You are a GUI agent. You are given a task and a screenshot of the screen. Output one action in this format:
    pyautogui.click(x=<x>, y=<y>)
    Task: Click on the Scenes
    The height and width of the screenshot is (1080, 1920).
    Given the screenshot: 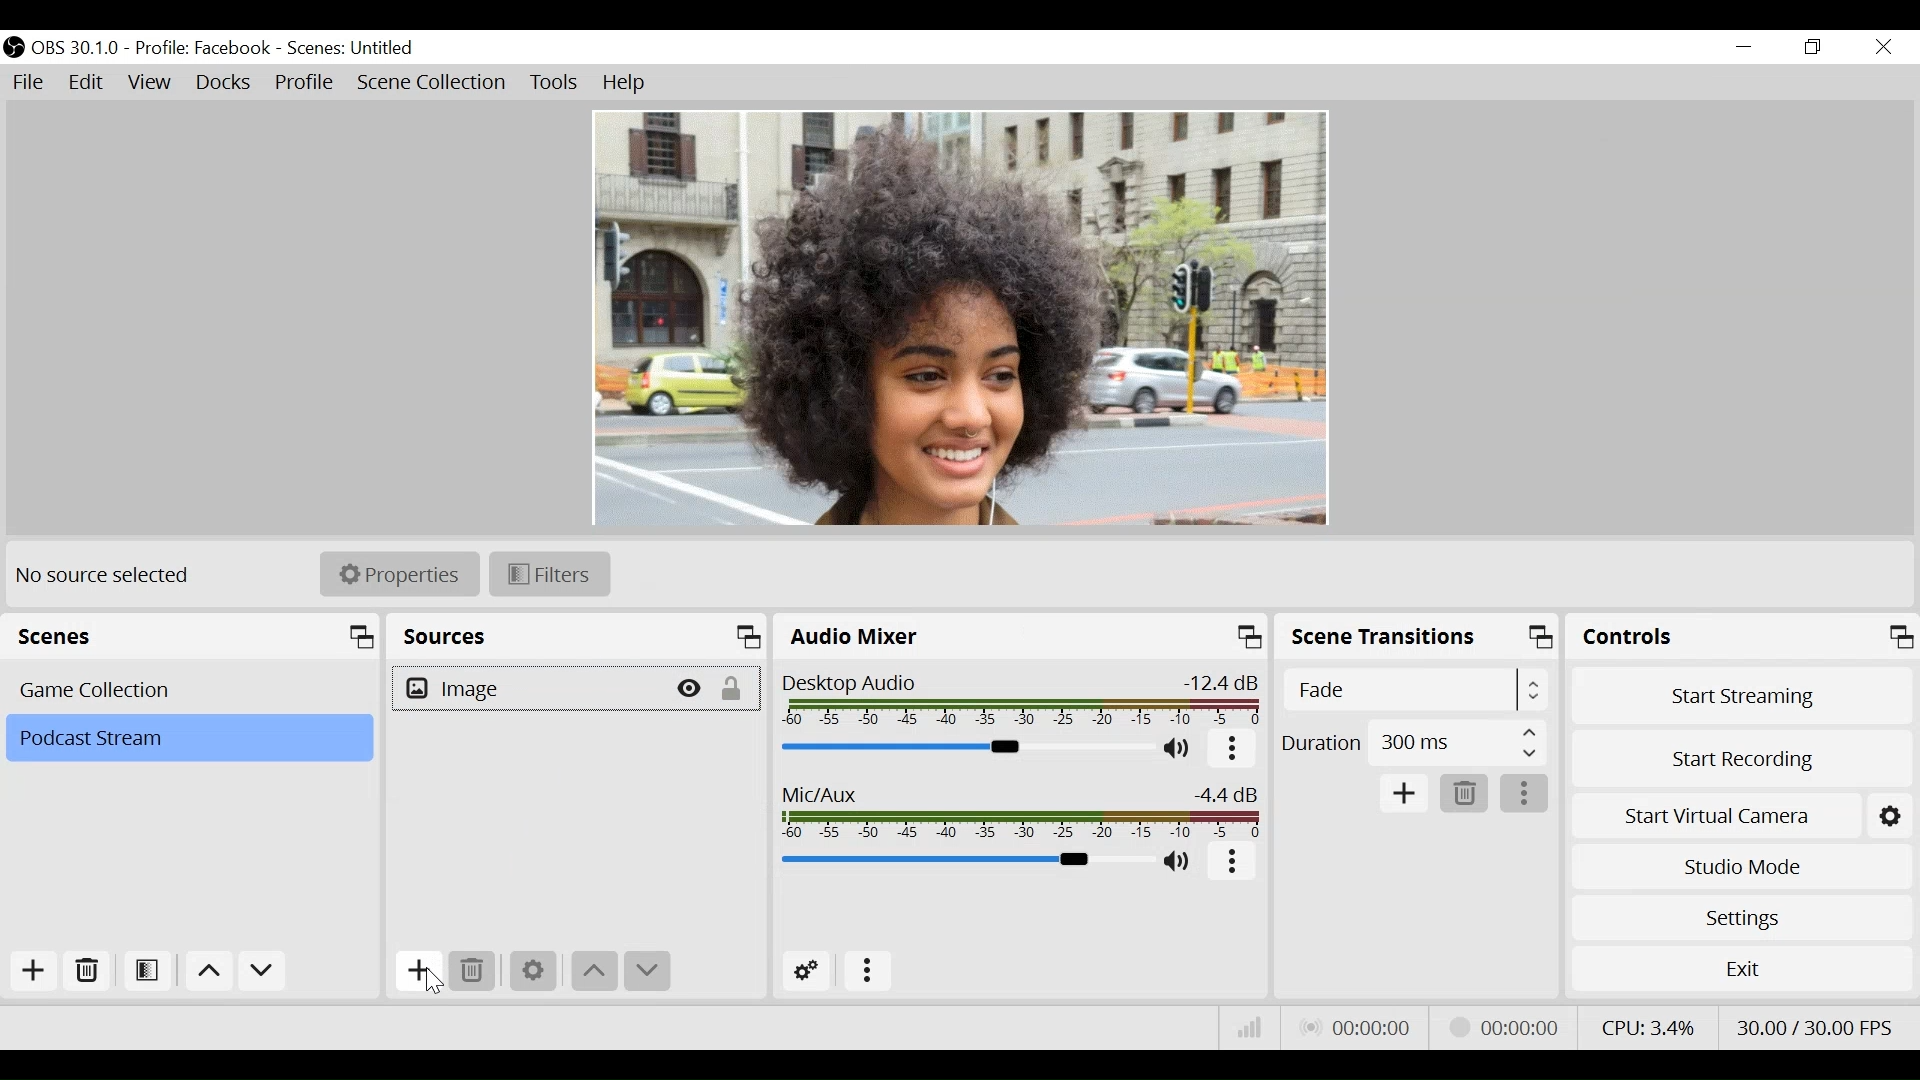 What is the action you would take?
    pyautogui.click(x=196, y=637)
    